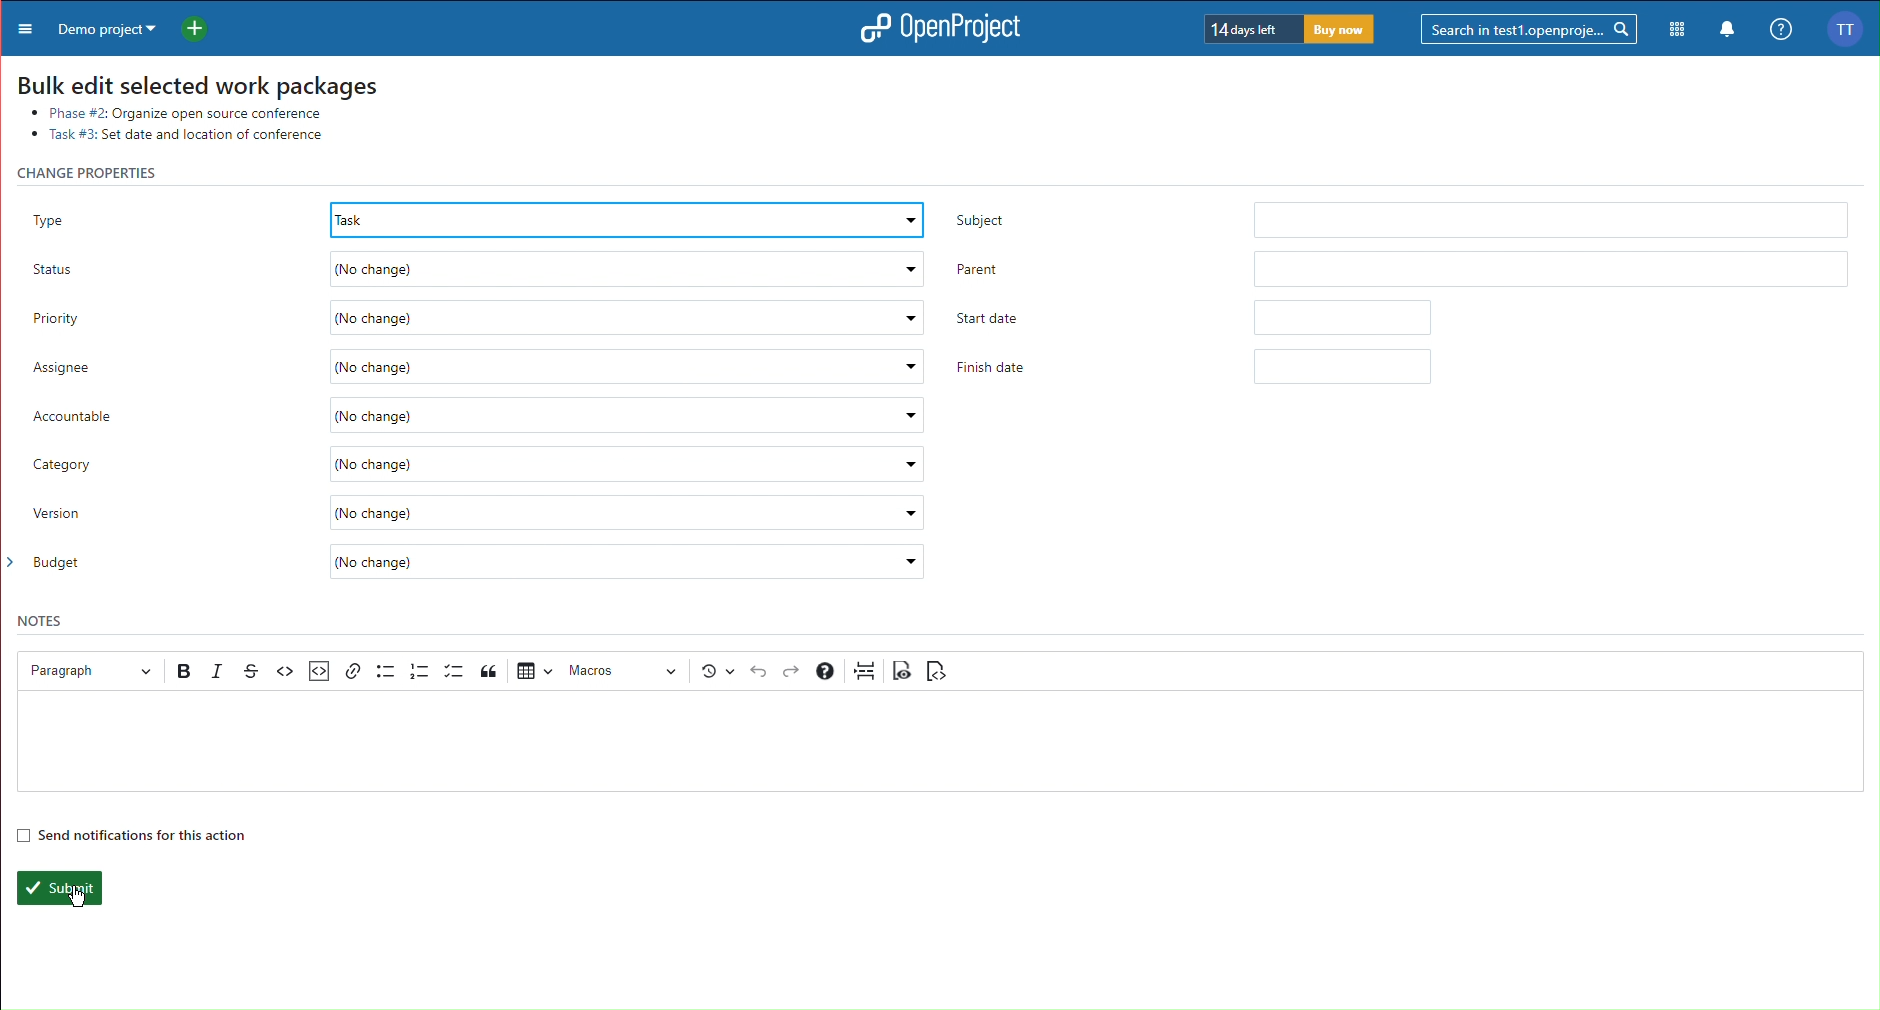 This screenshot has height=1010, width=1880. I want to click on Parent, so click(1403, 267).